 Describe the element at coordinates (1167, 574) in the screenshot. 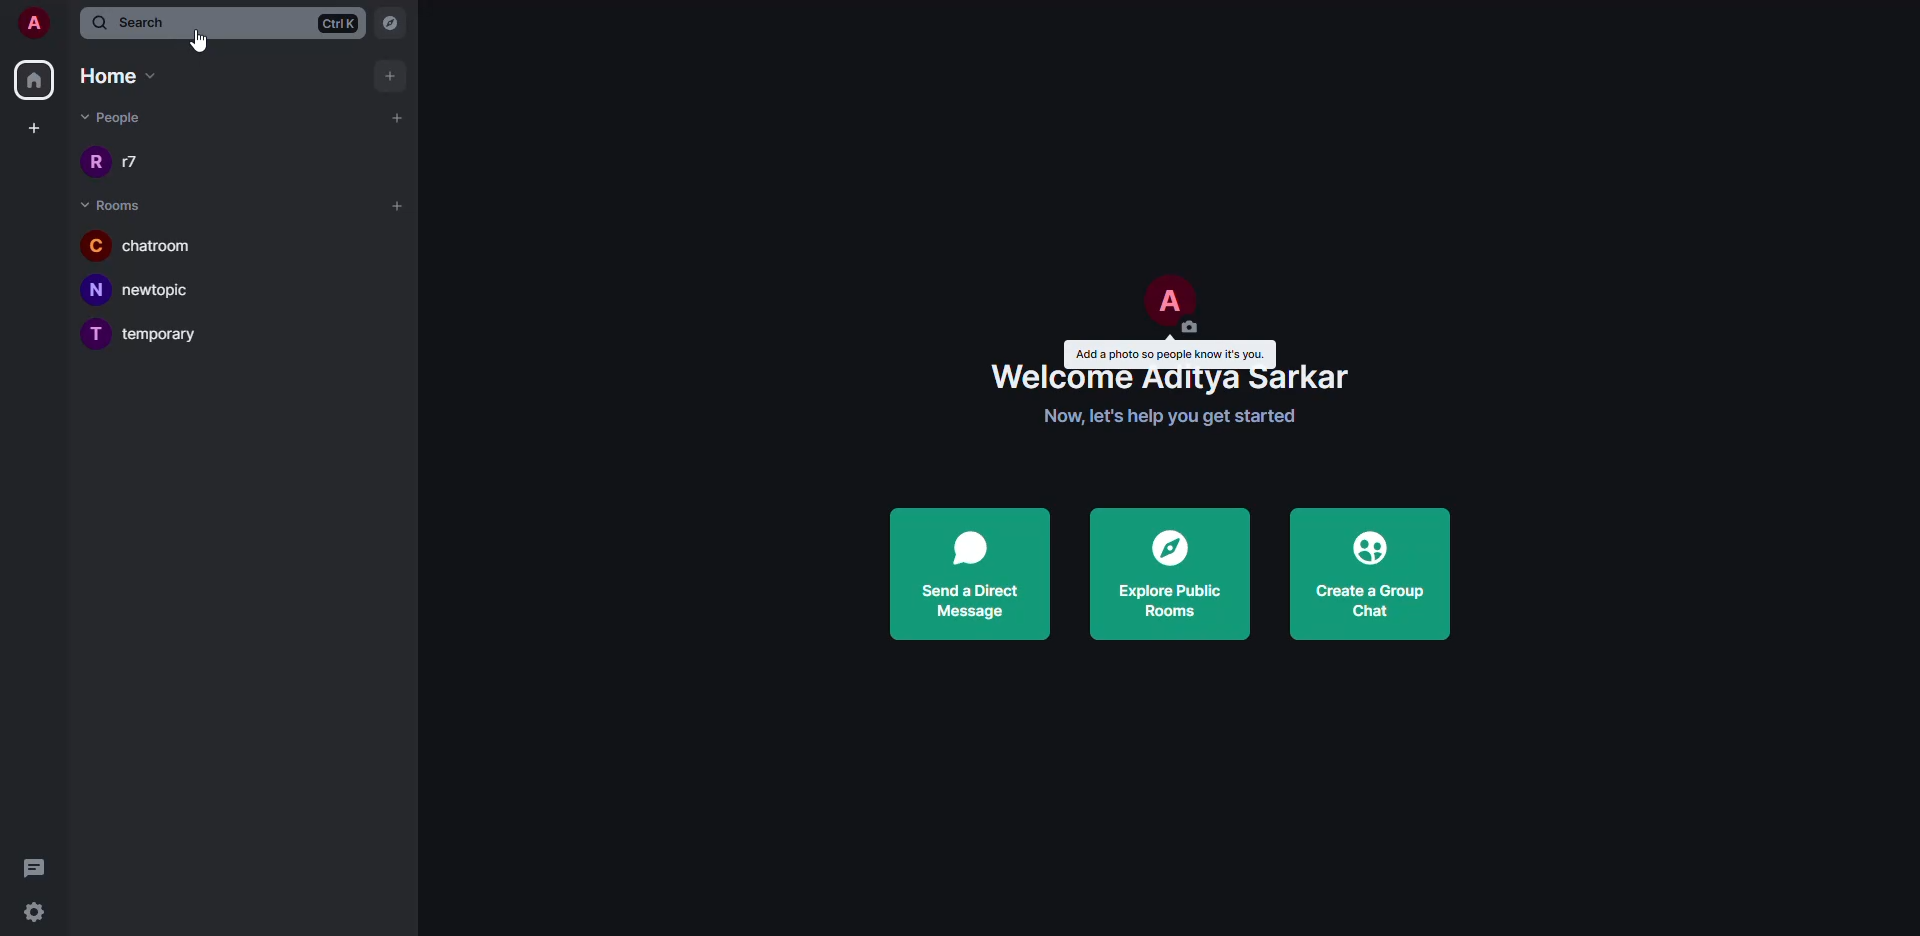

I see `explore rooms` at that location.